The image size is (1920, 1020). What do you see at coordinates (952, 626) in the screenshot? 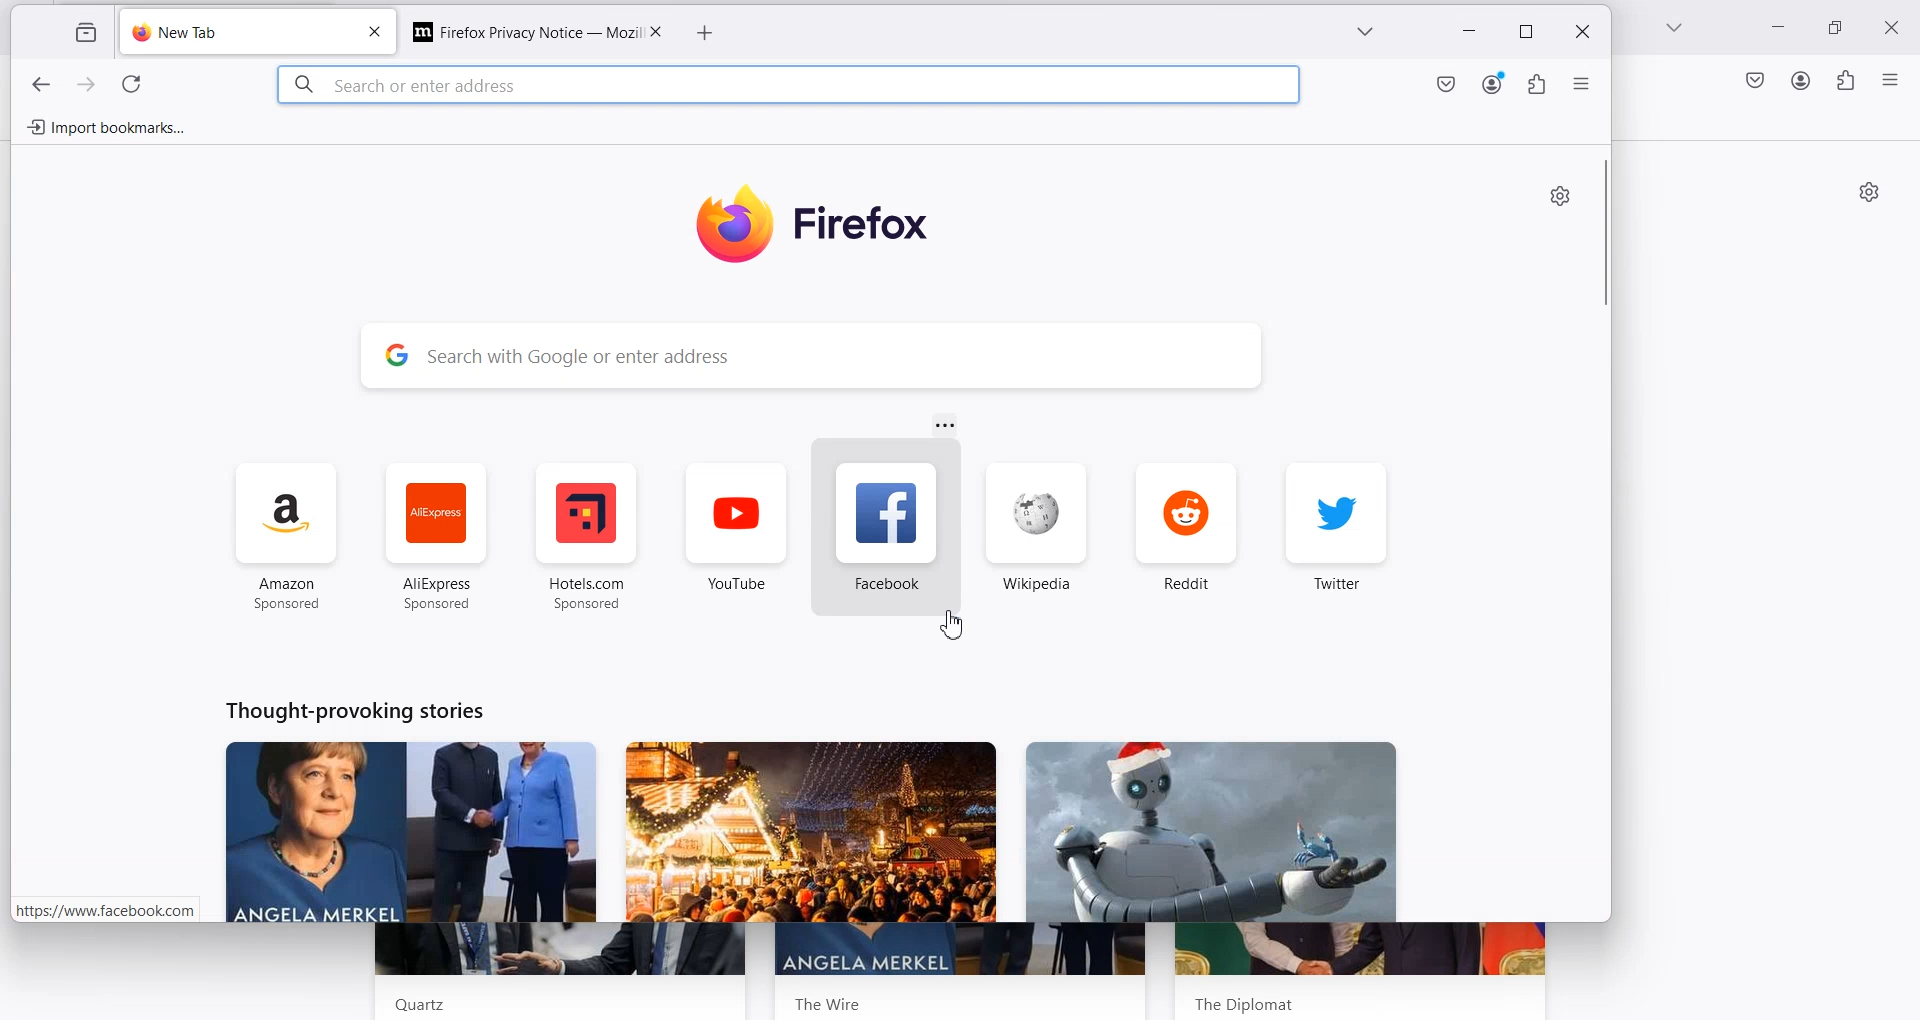
I see `Cursor` at bounding box center [952, 626].